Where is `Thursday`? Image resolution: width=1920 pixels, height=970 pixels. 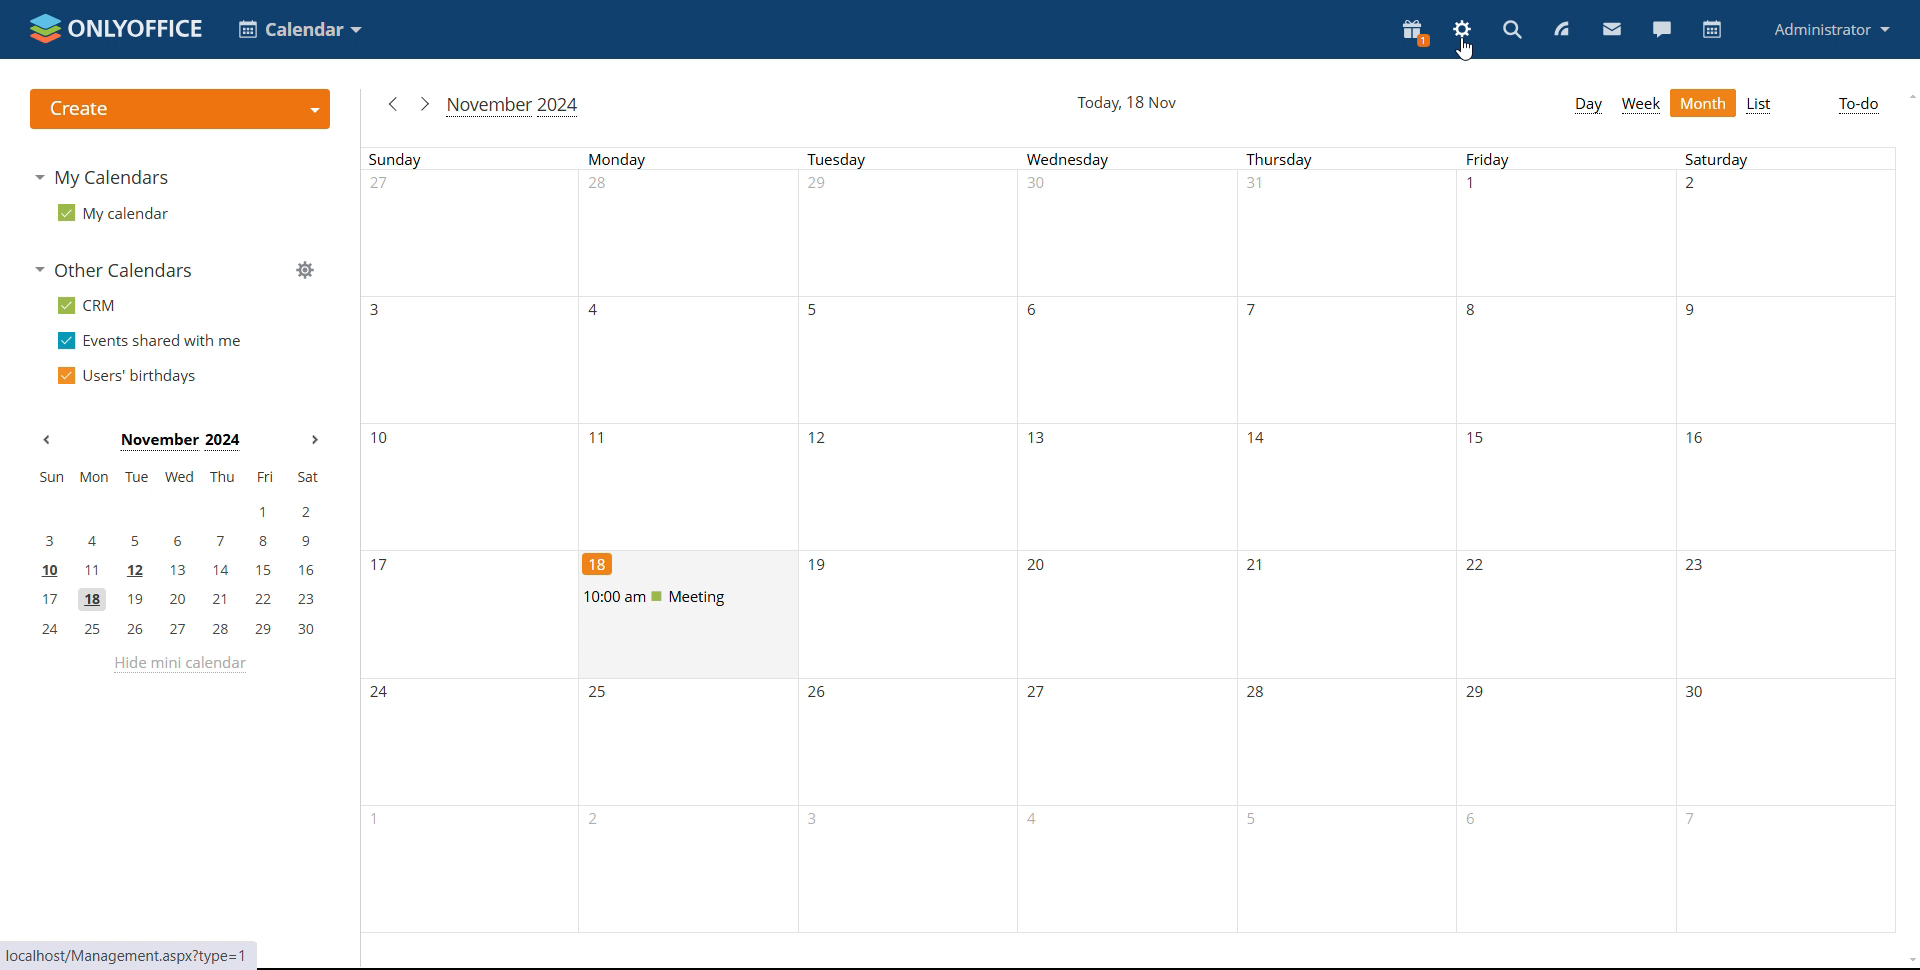
Thursday is located at coordinates (1347, 540).